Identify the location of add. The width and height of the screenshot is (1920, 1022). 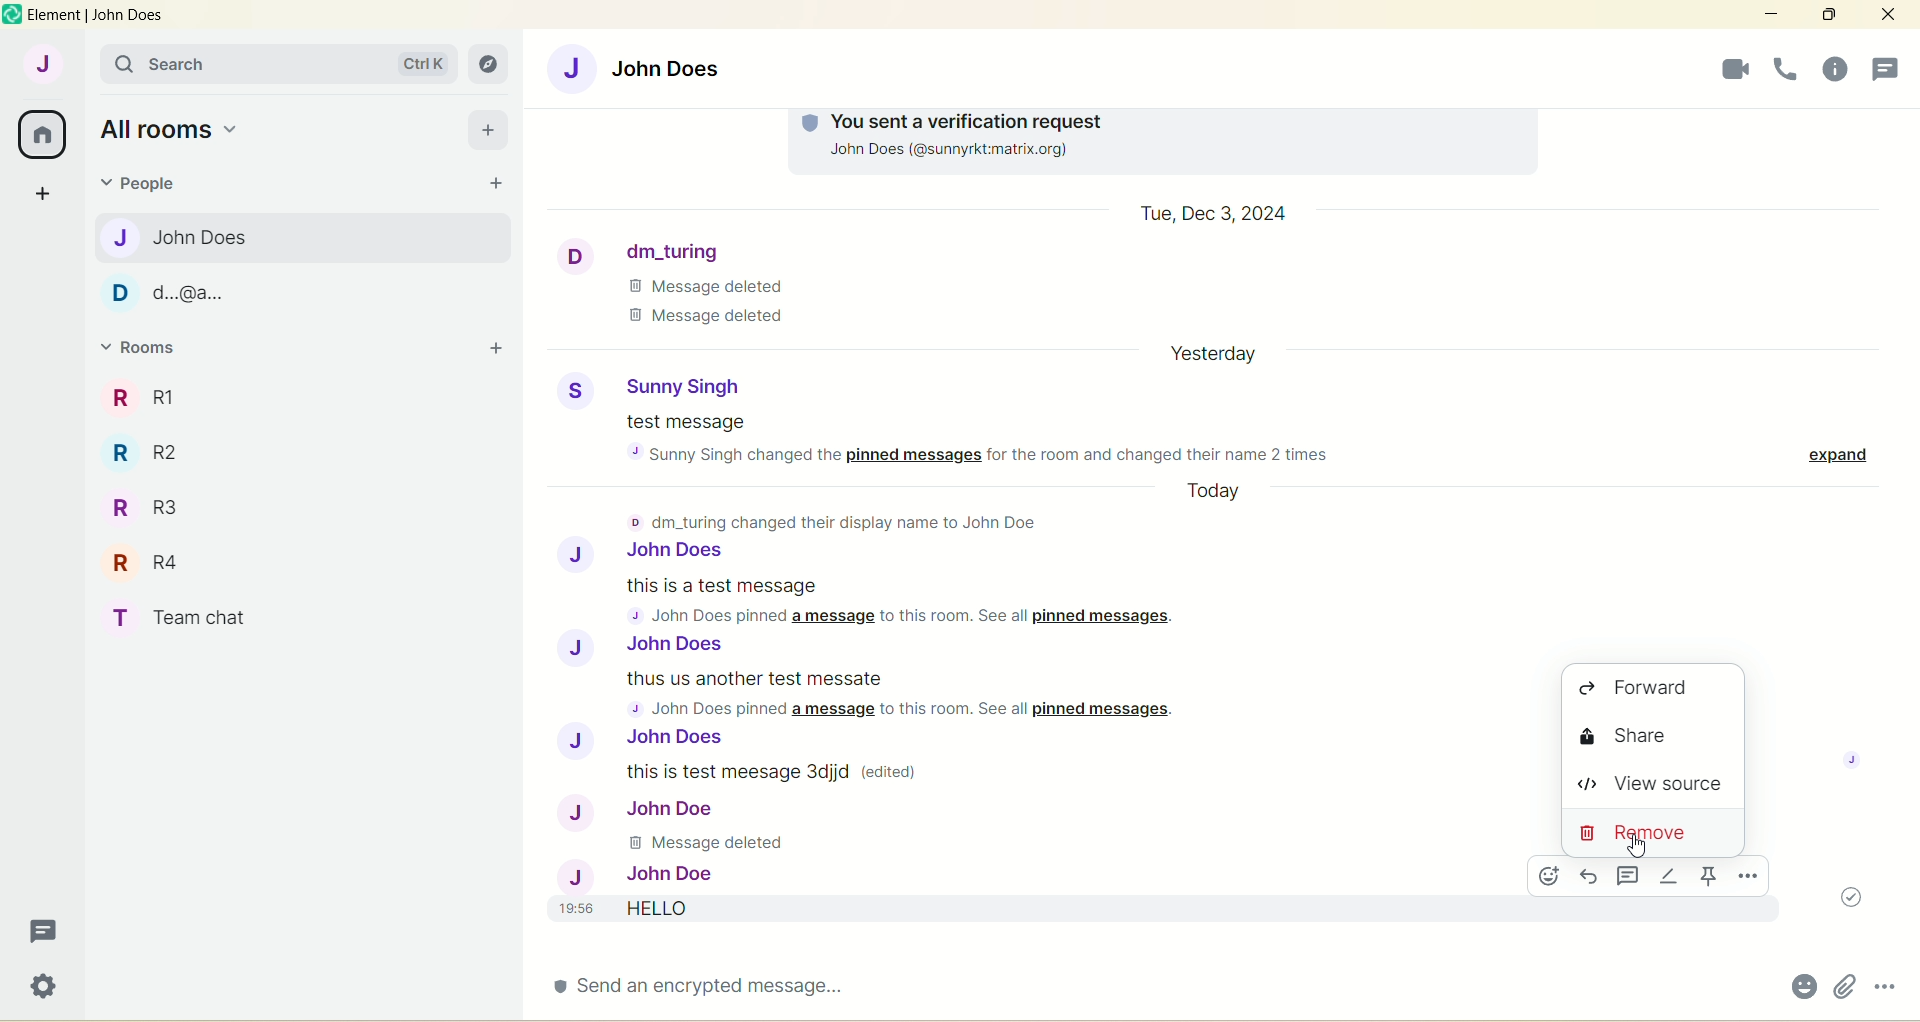
(494, 350).